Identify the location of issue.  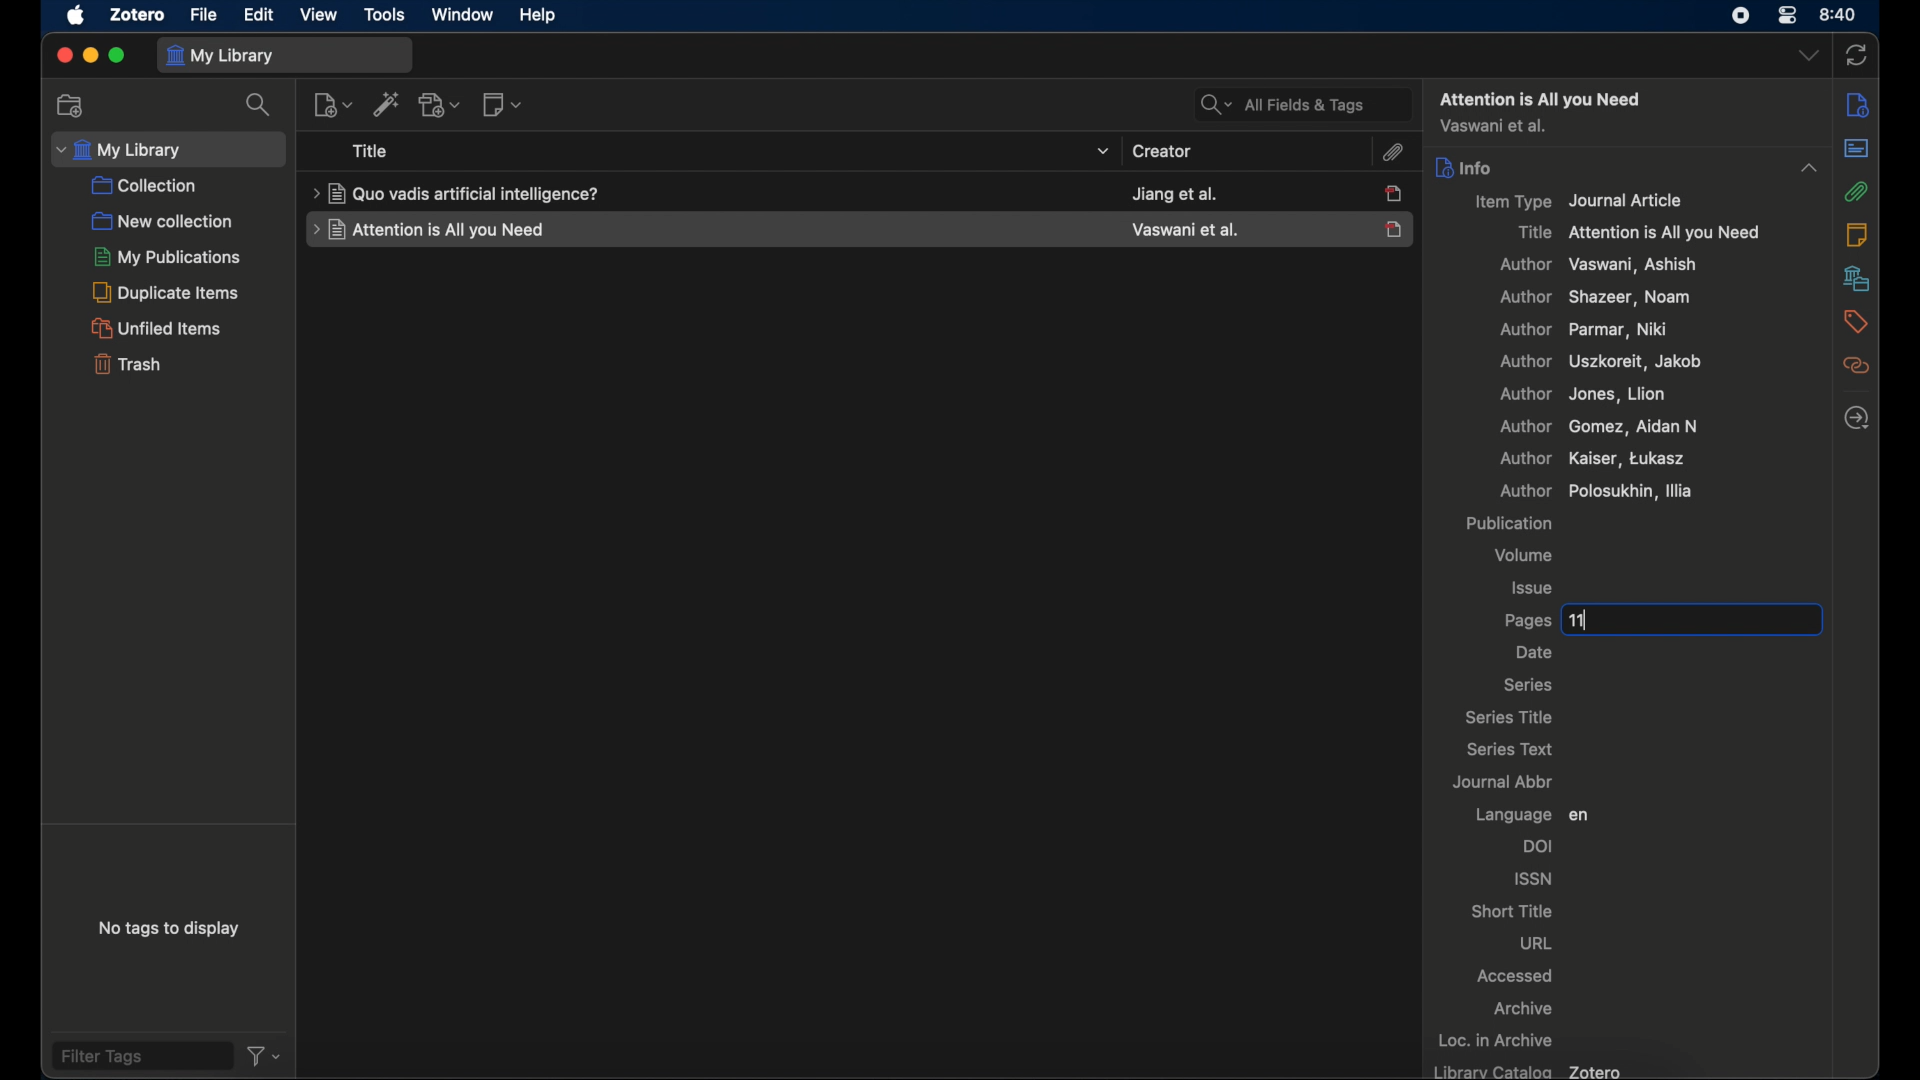
(1533, 587).